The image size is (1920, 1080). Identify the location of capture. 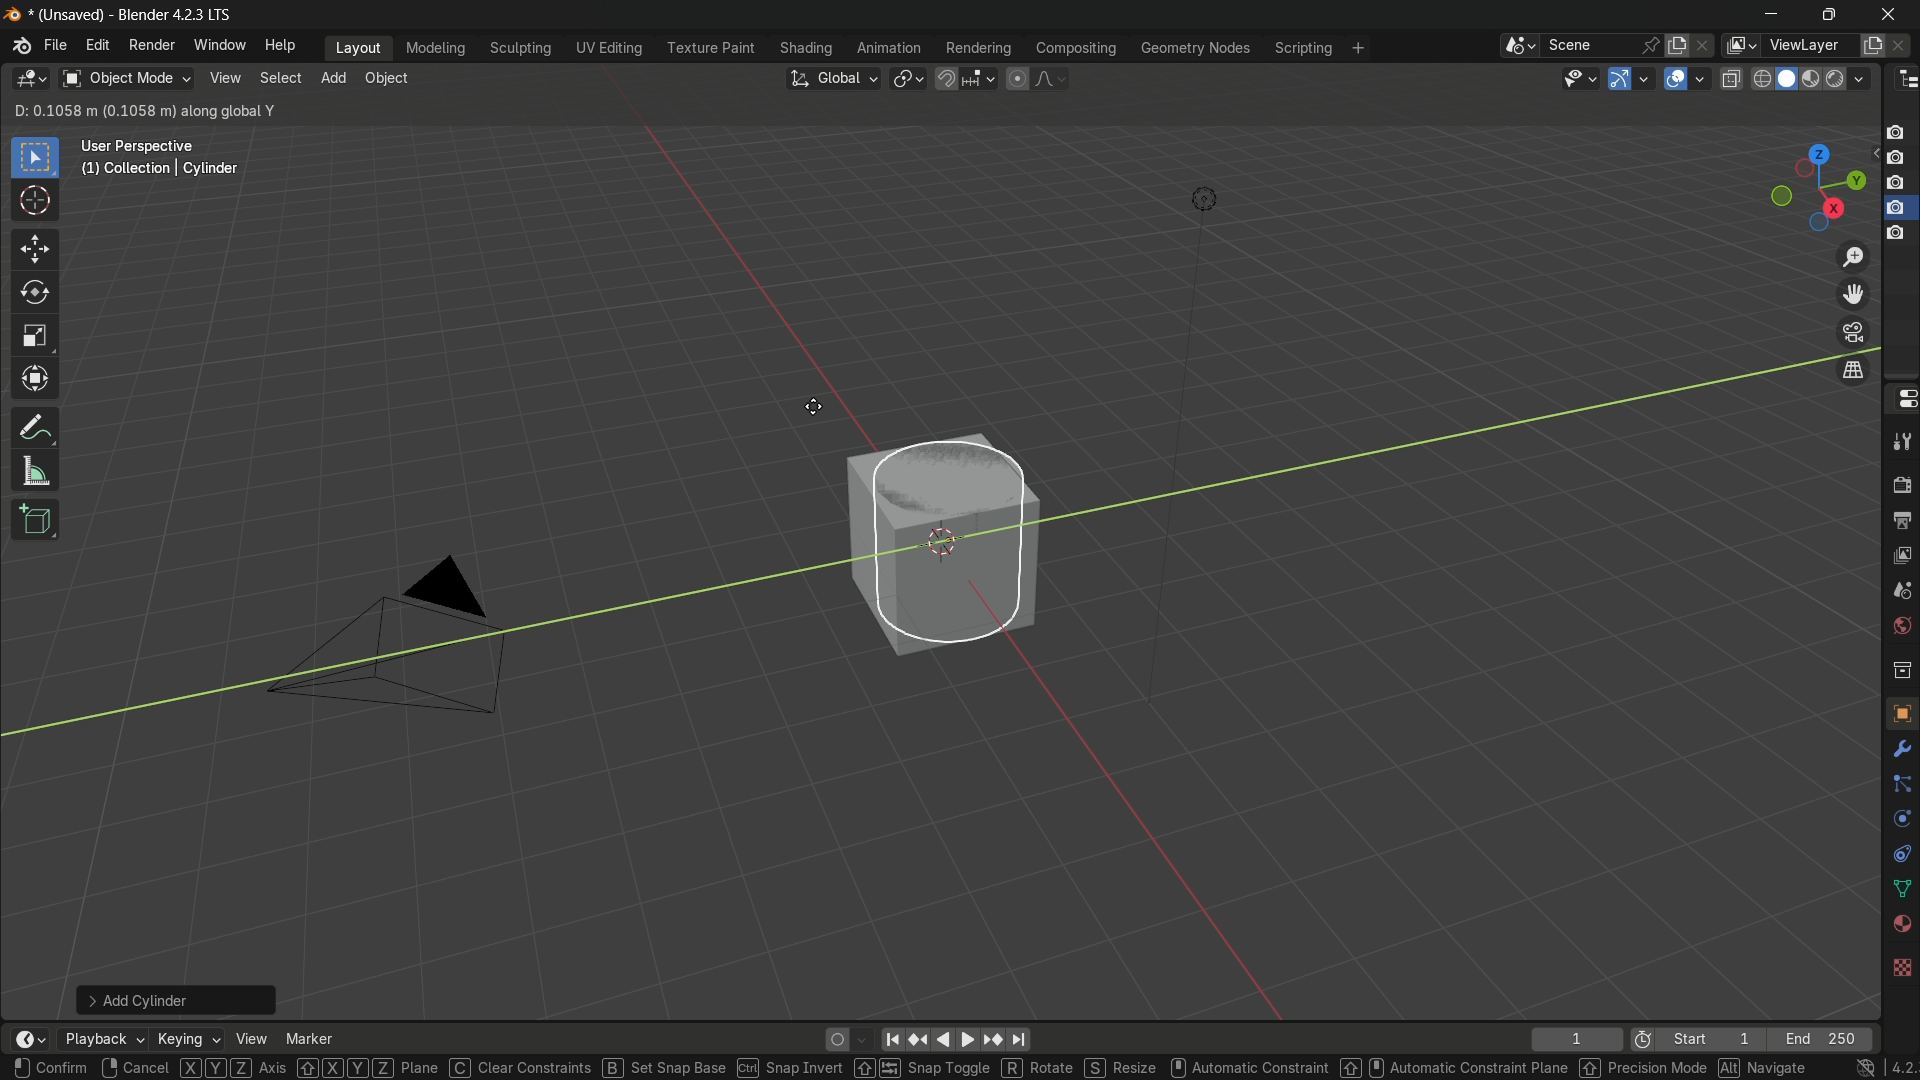
(1896, 239).